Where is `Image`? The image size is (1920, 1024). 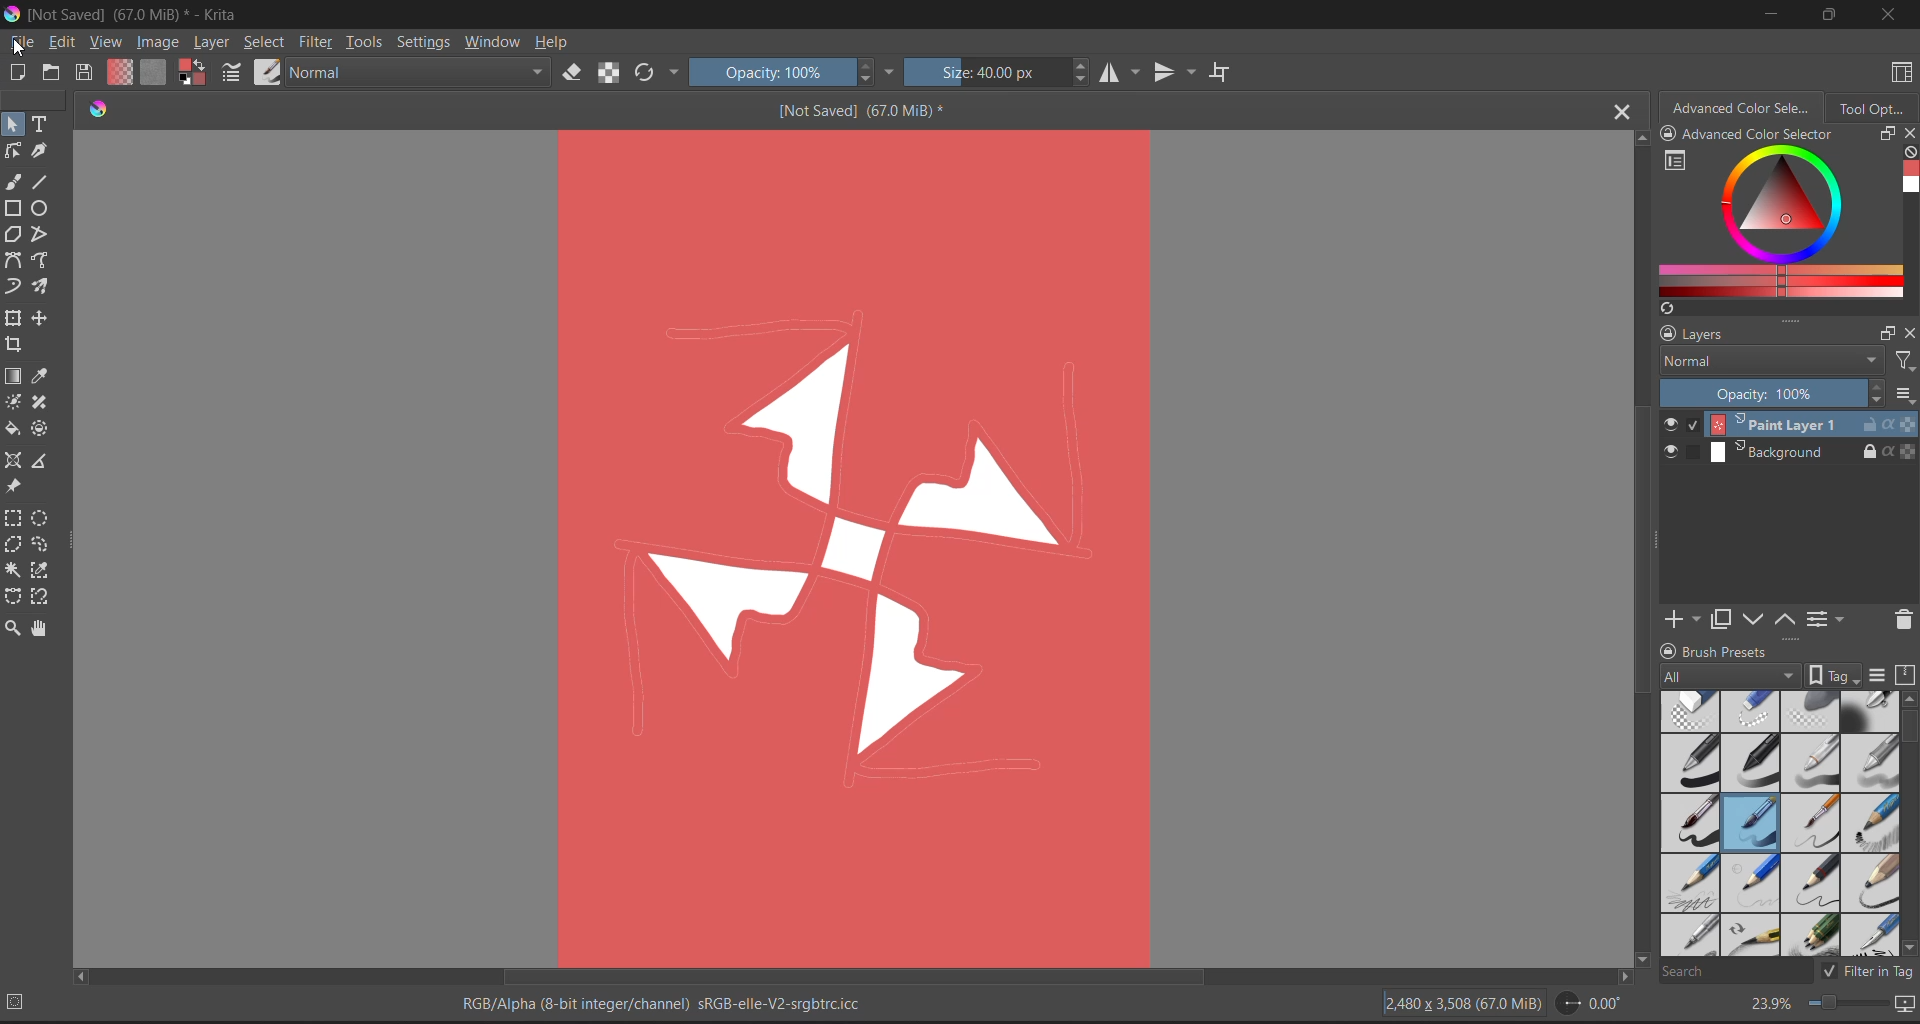
Image is located at coordinates (858, 546).